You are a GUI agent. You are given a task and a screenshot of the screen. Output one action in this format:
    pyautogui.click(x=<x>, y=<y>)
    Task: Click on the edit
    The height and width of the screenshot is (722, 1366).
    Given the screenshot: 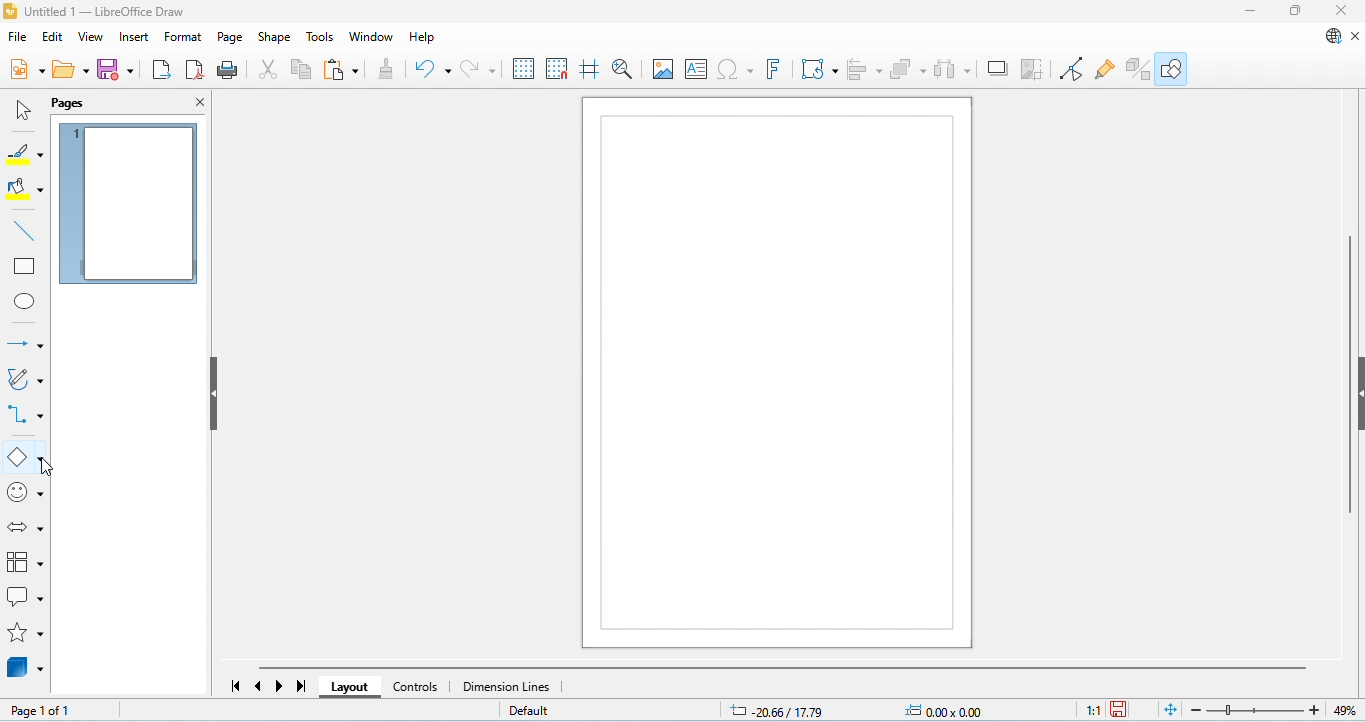 What is the action you would take?
    pyautogui.click(x=52, y=36)
    